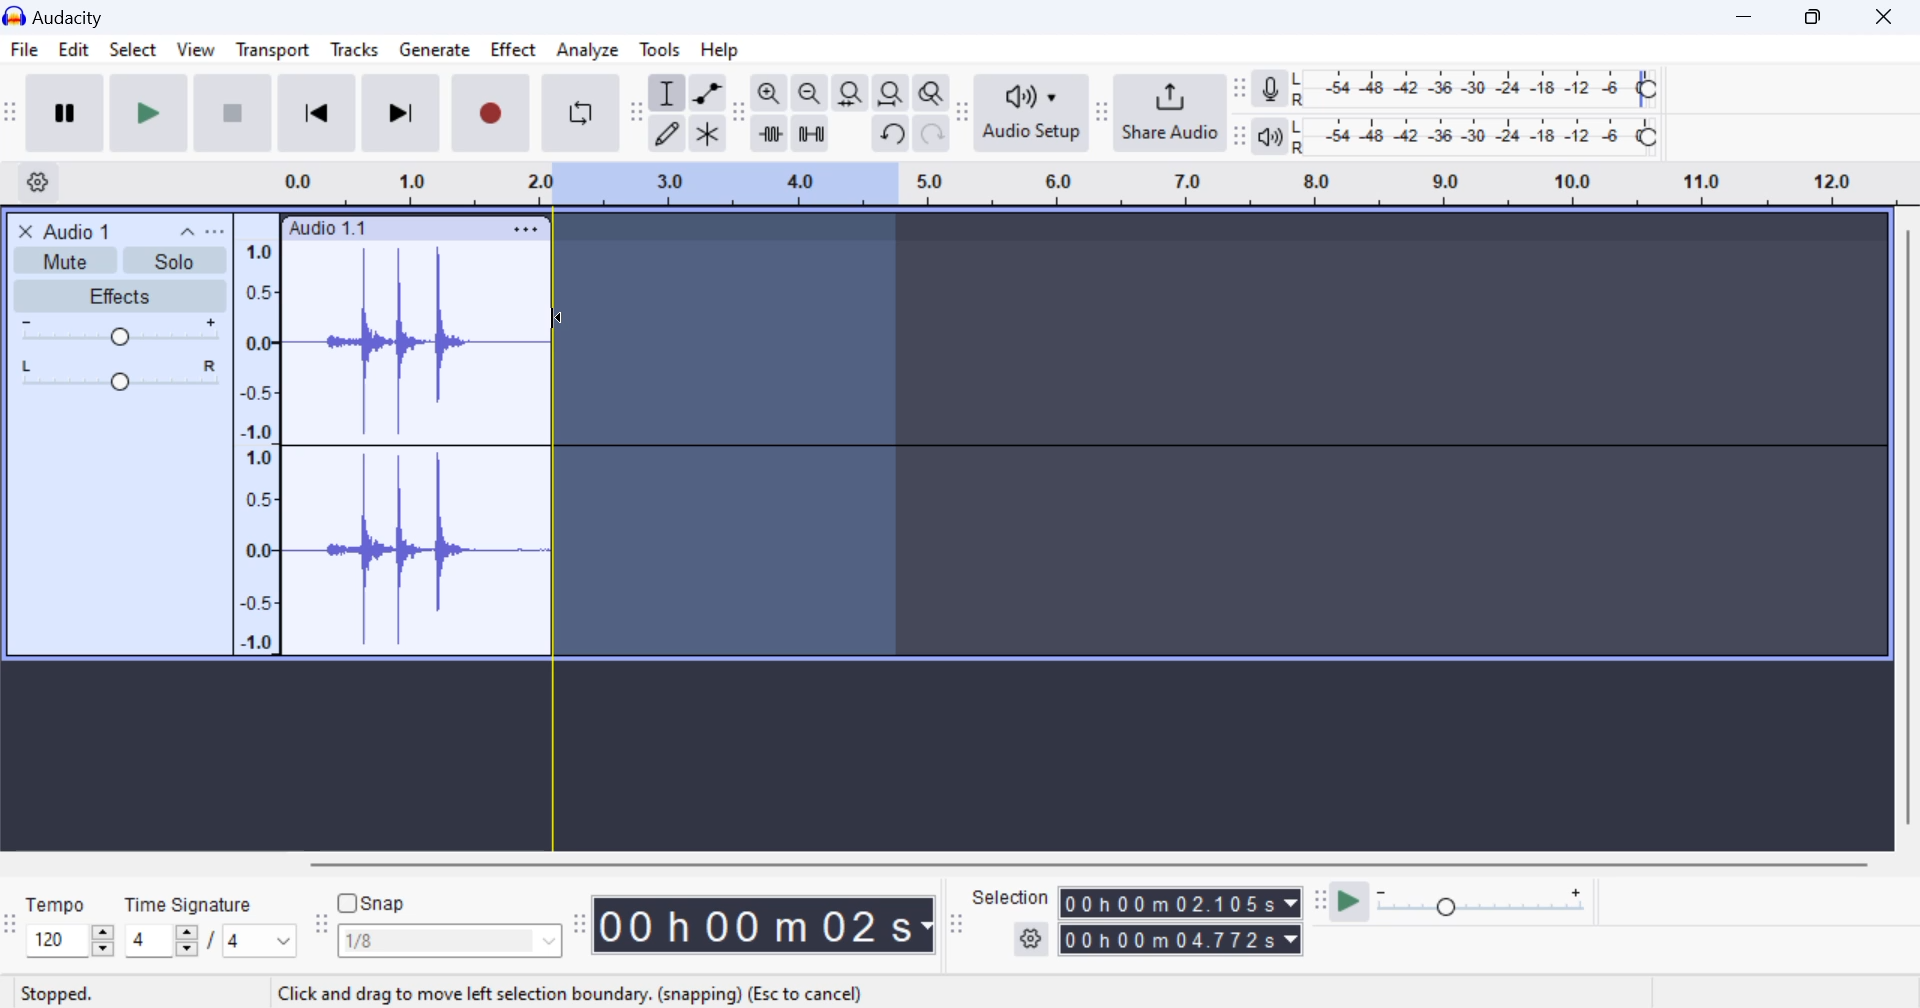  What do you see at coordinates (23, 50) in the screenshot?
I see `File` at bounding box center [23, 50].